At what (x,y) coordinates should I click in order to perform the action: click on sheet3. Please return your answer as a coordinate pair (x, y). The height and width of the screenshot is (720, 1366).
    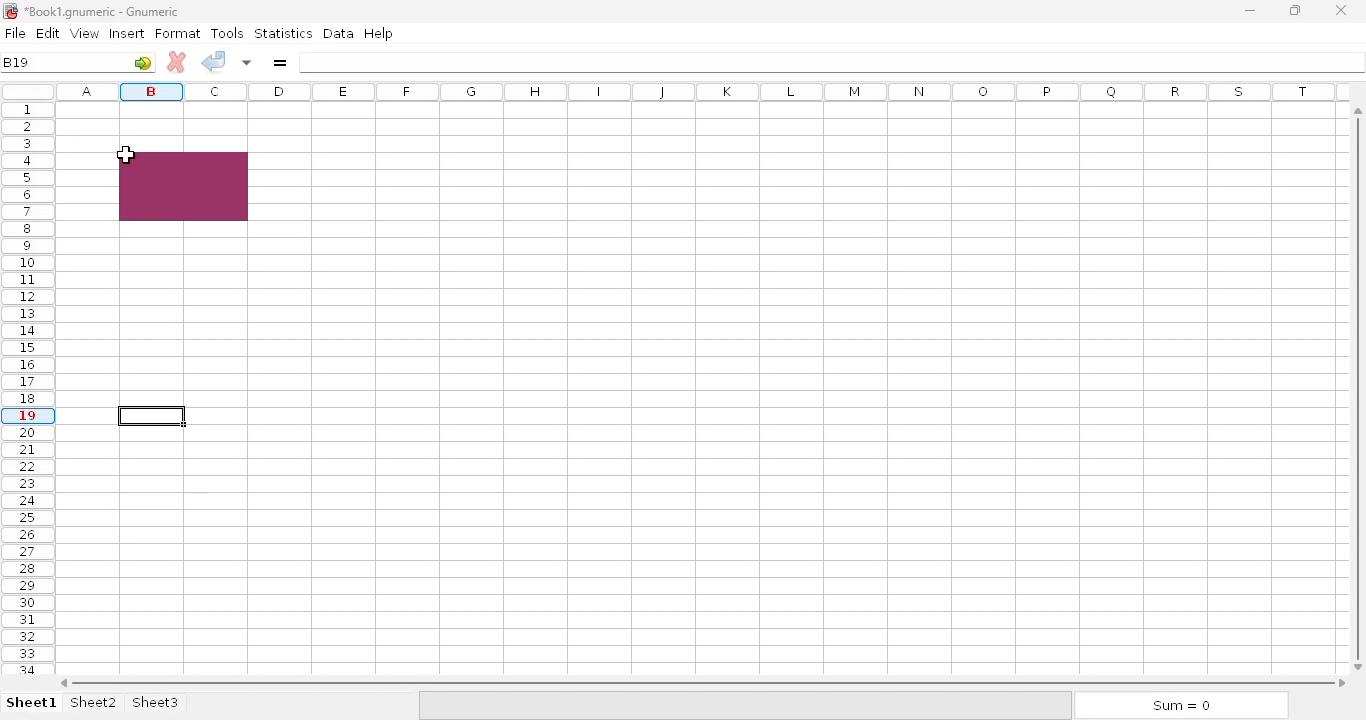
    Looking at the image, I should click on (156, 701).